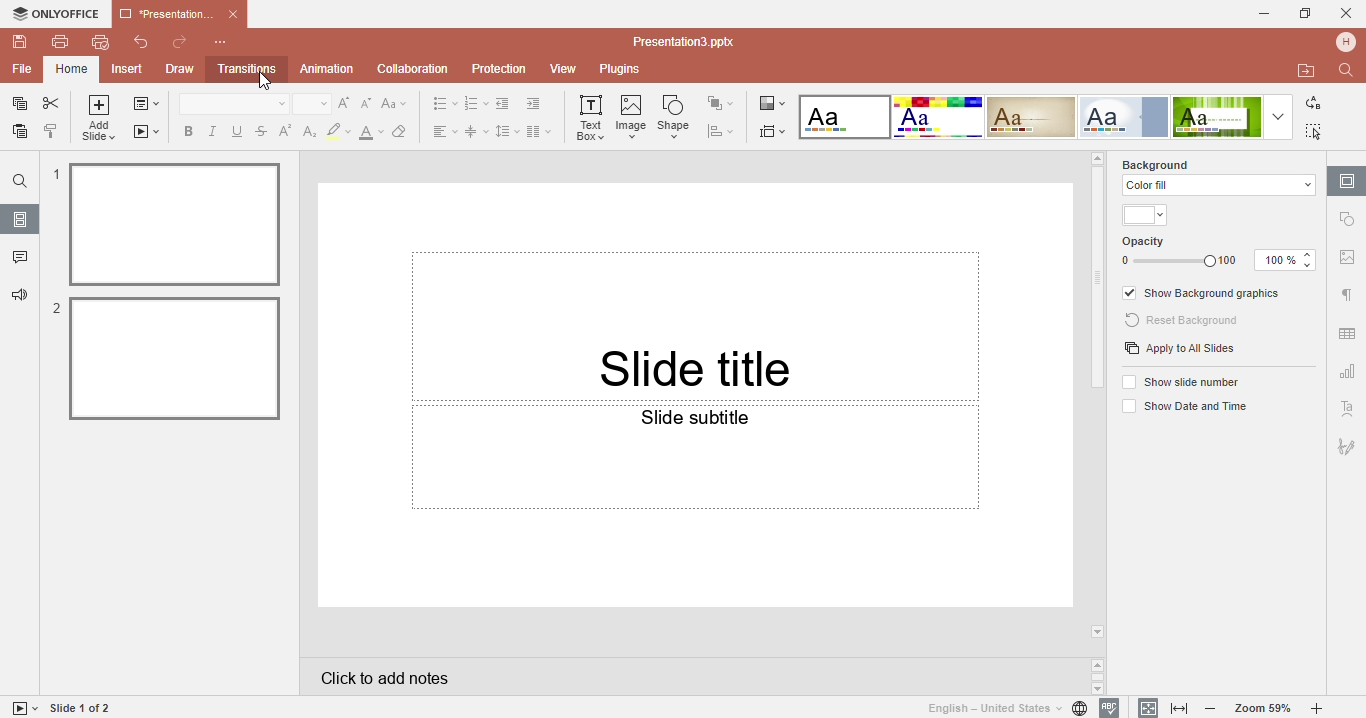 This screenshot has height=718, width=1366. Describe the element at coordinates (19, 181) in the screenshot. I see `Find` at that location.